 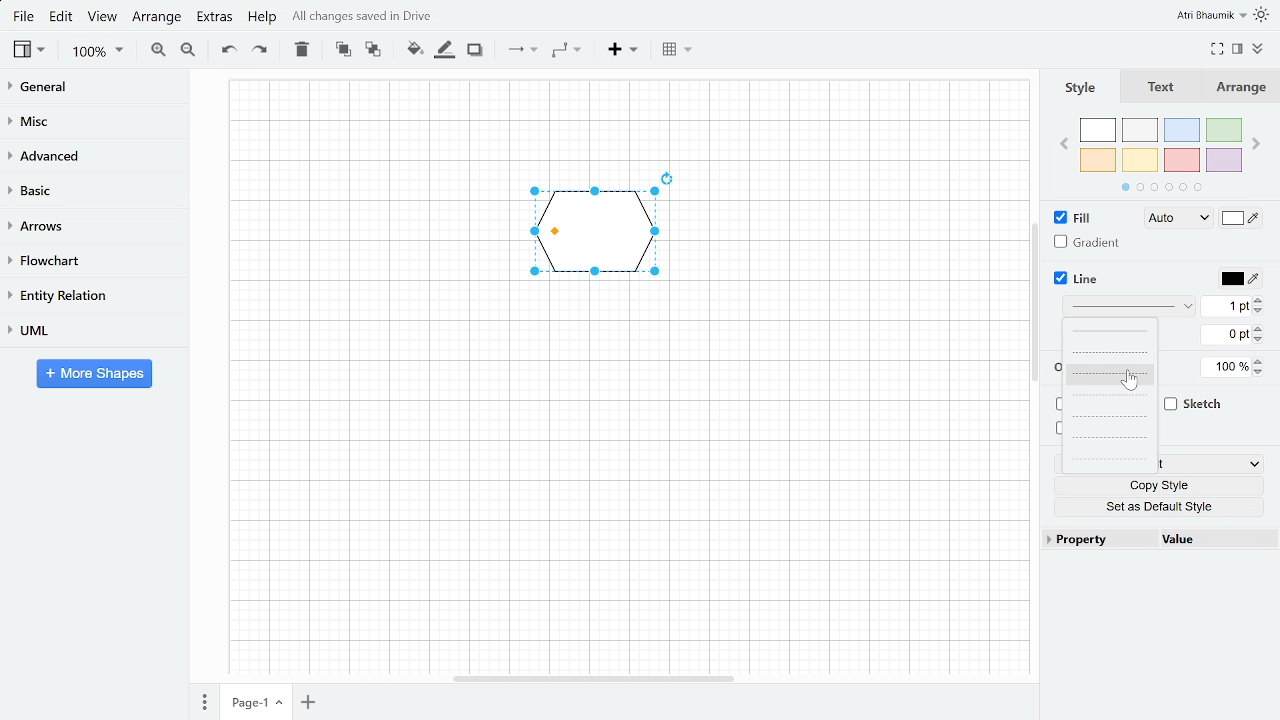 What do you see at coordinates (1241, 218) in the screenshot?
I see `Fill color` at bounding box center [1241, 218].